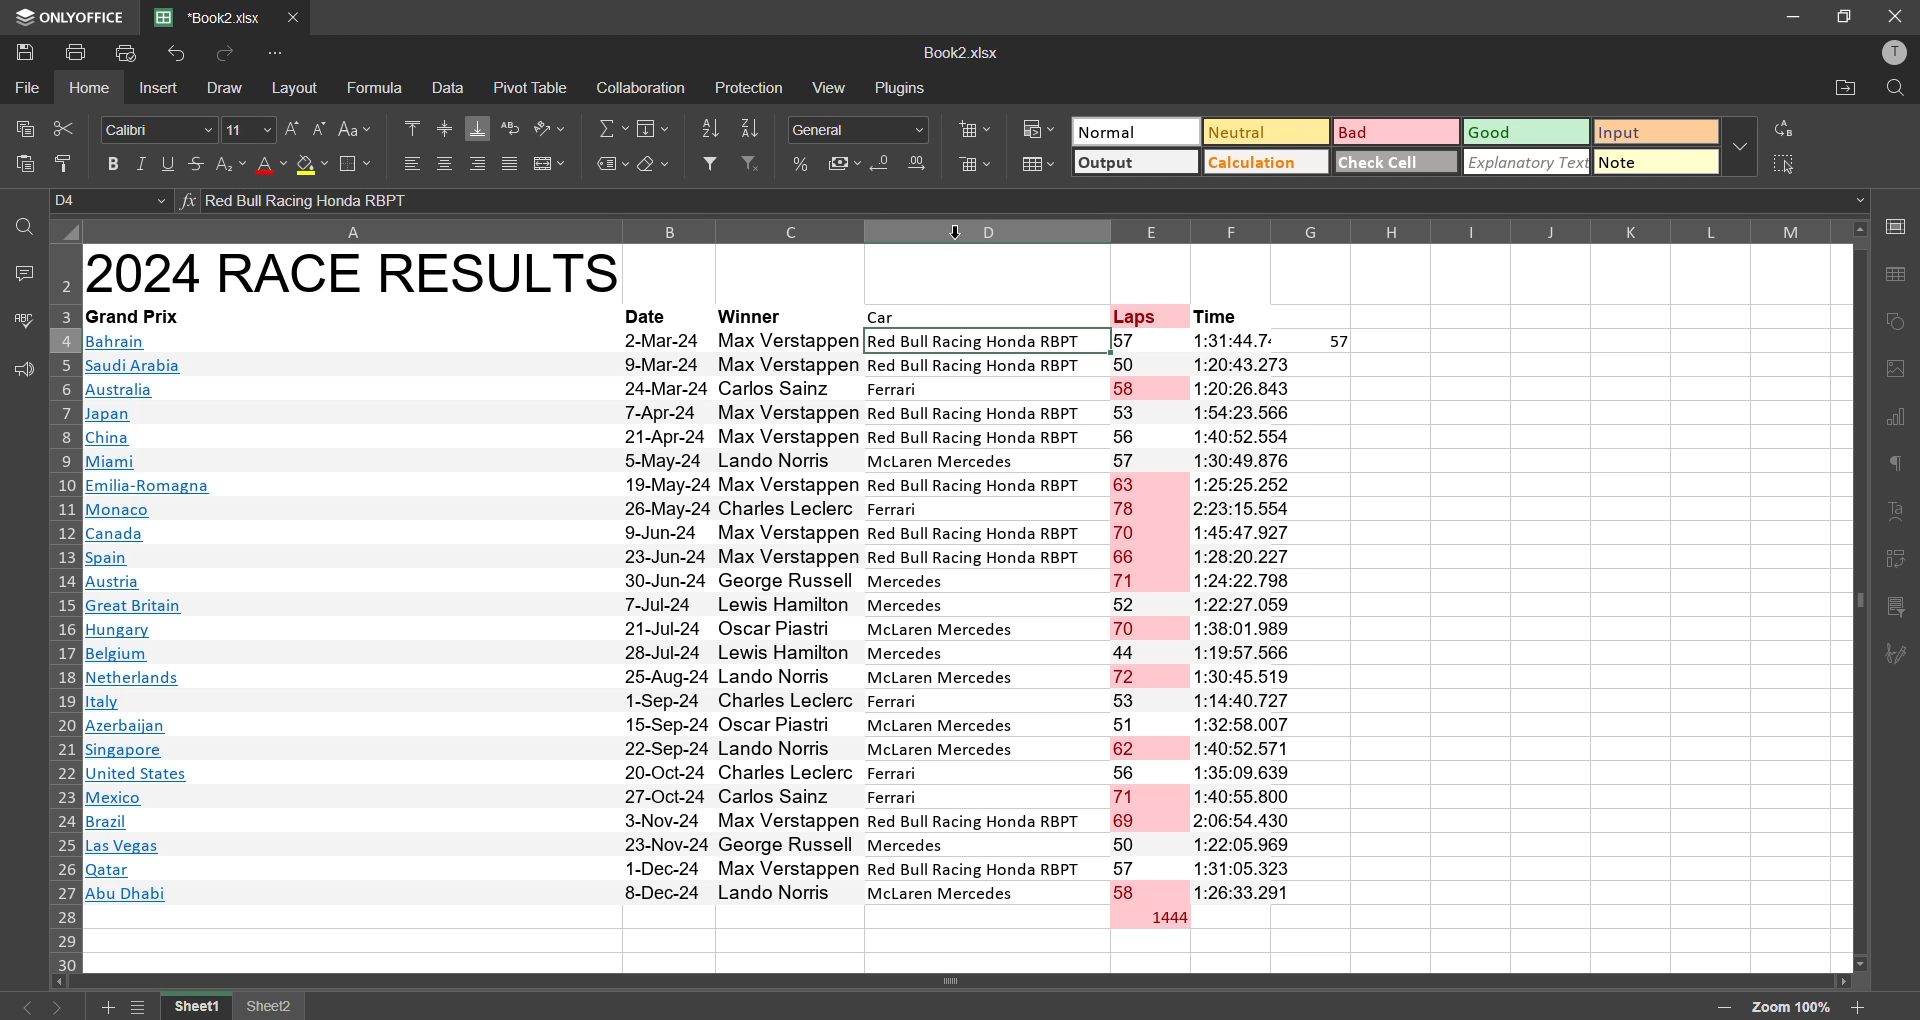  Describe the element at coordinates (116, 164) in the screenshot. I see `bold` at that location.